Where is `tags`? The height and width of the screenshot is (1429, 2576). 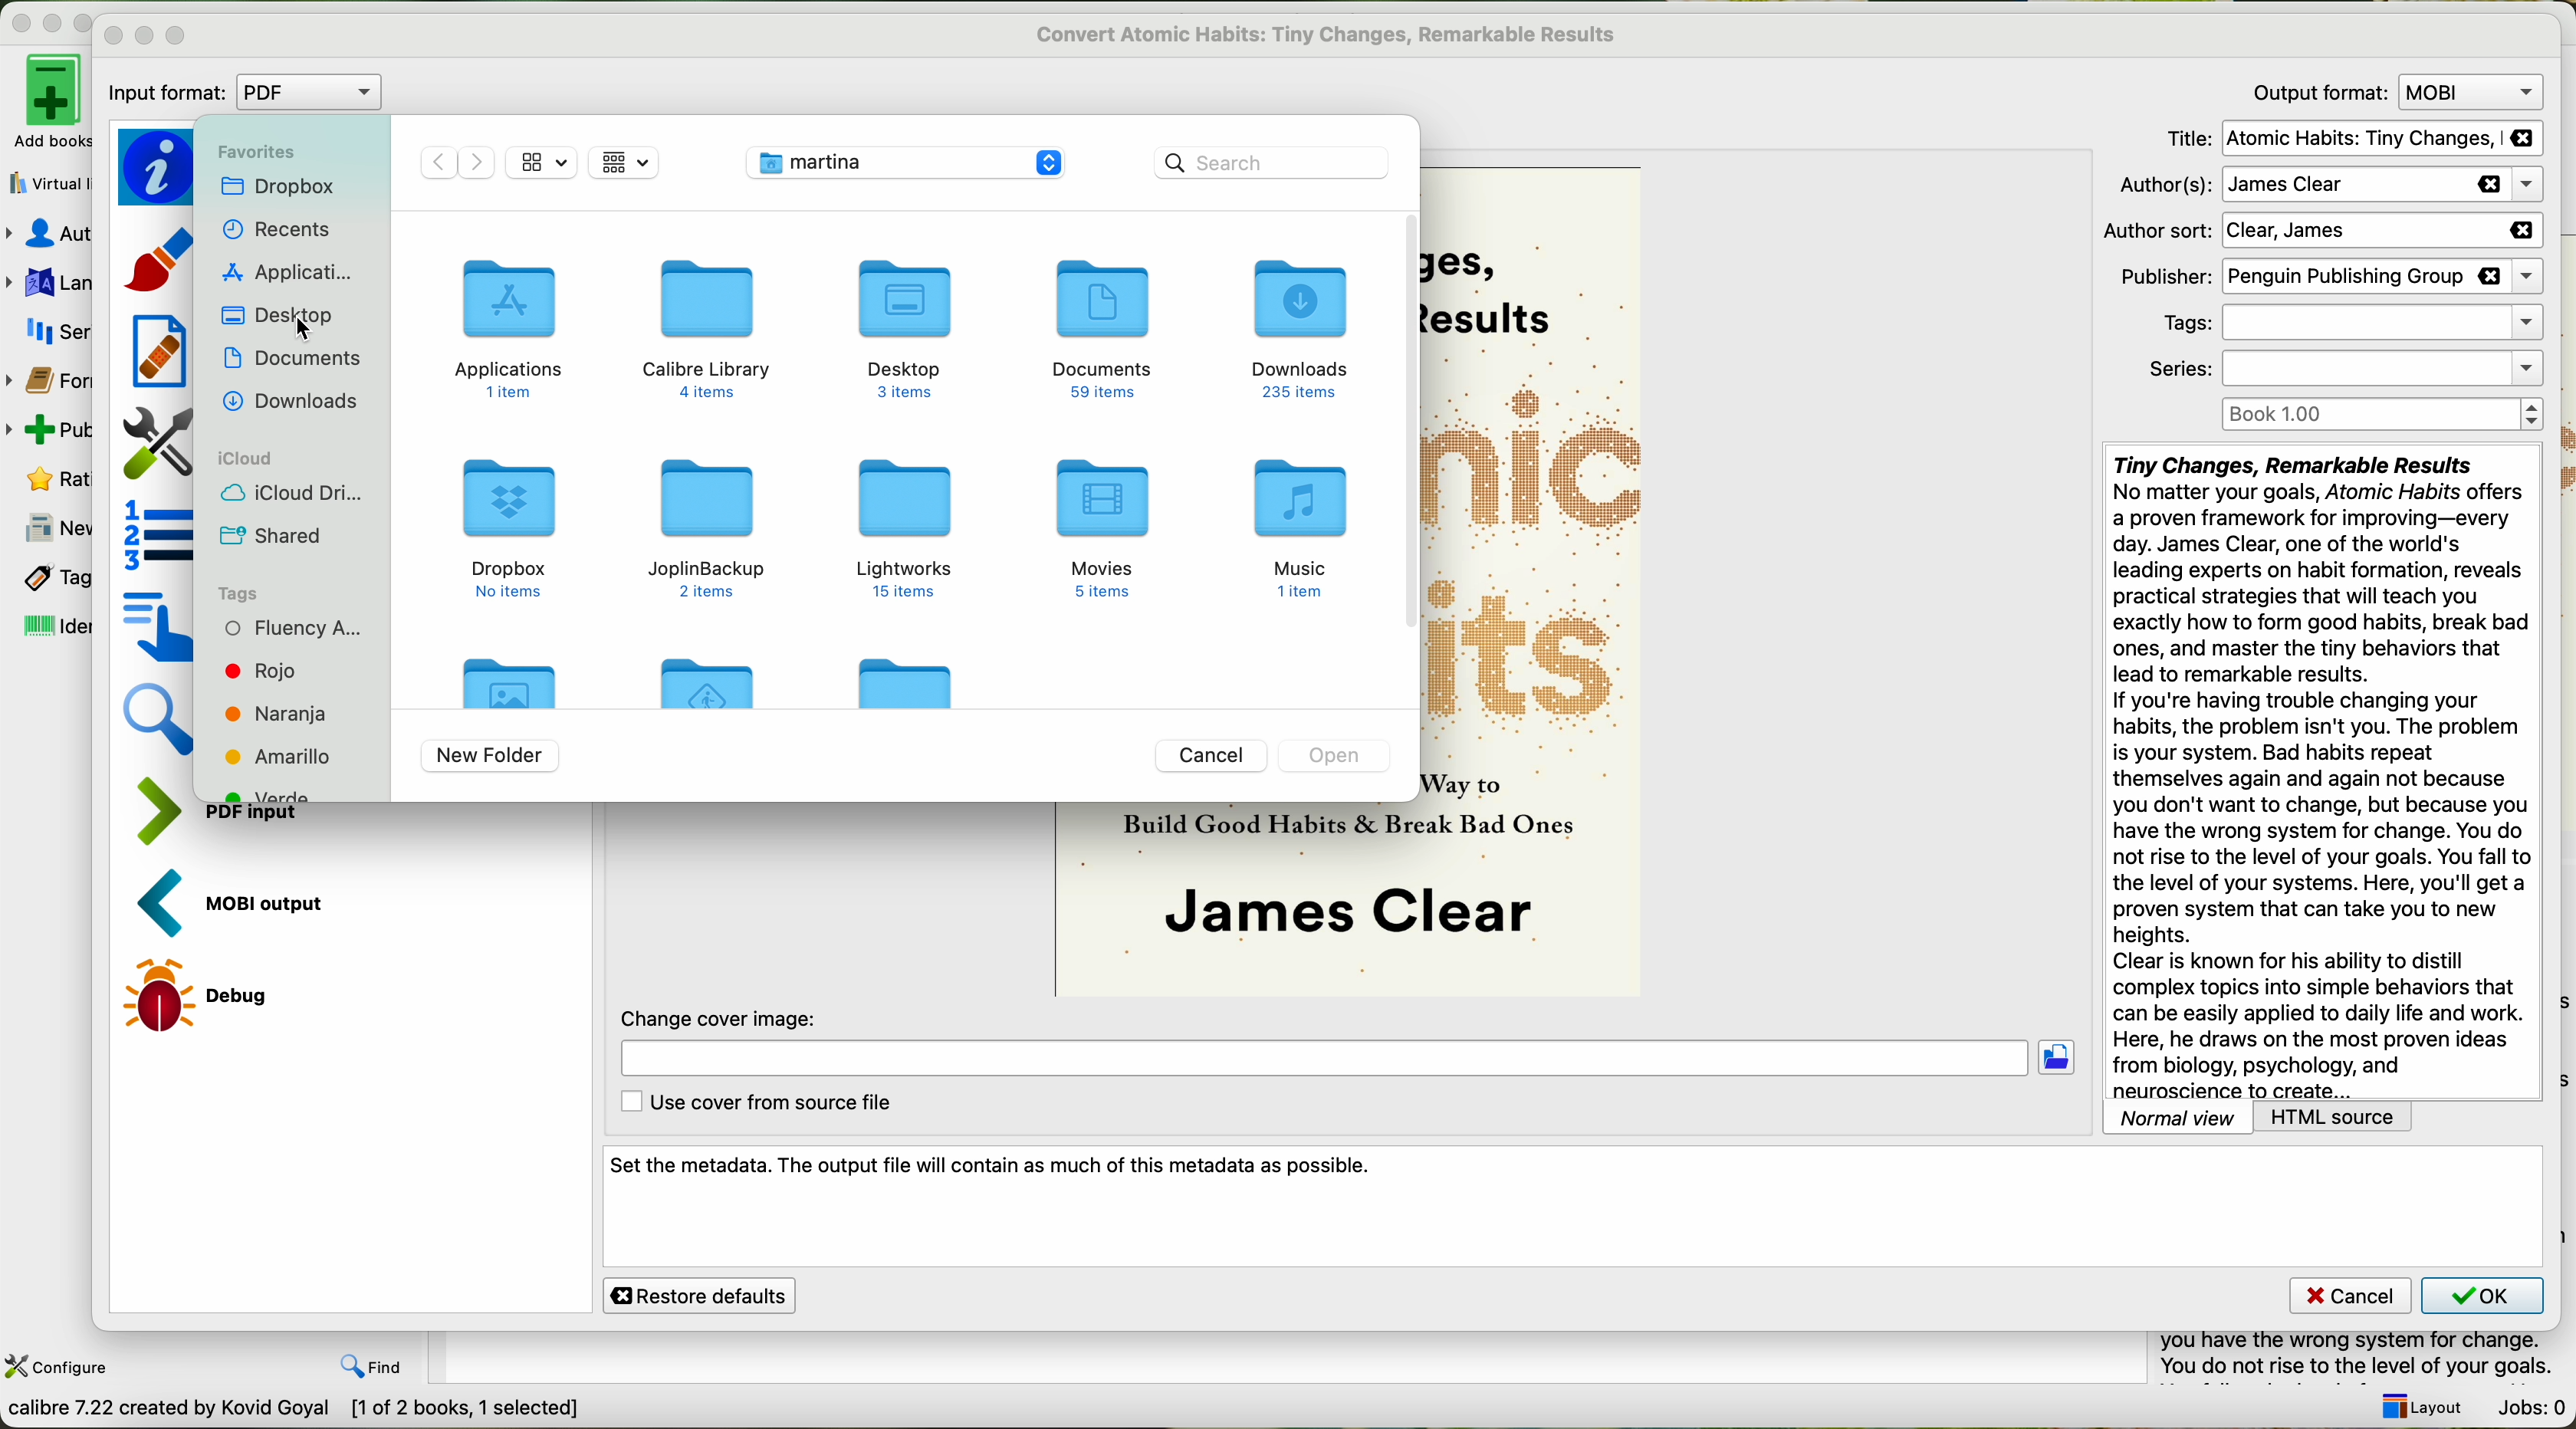
tags is located at coordinates (245, 593).